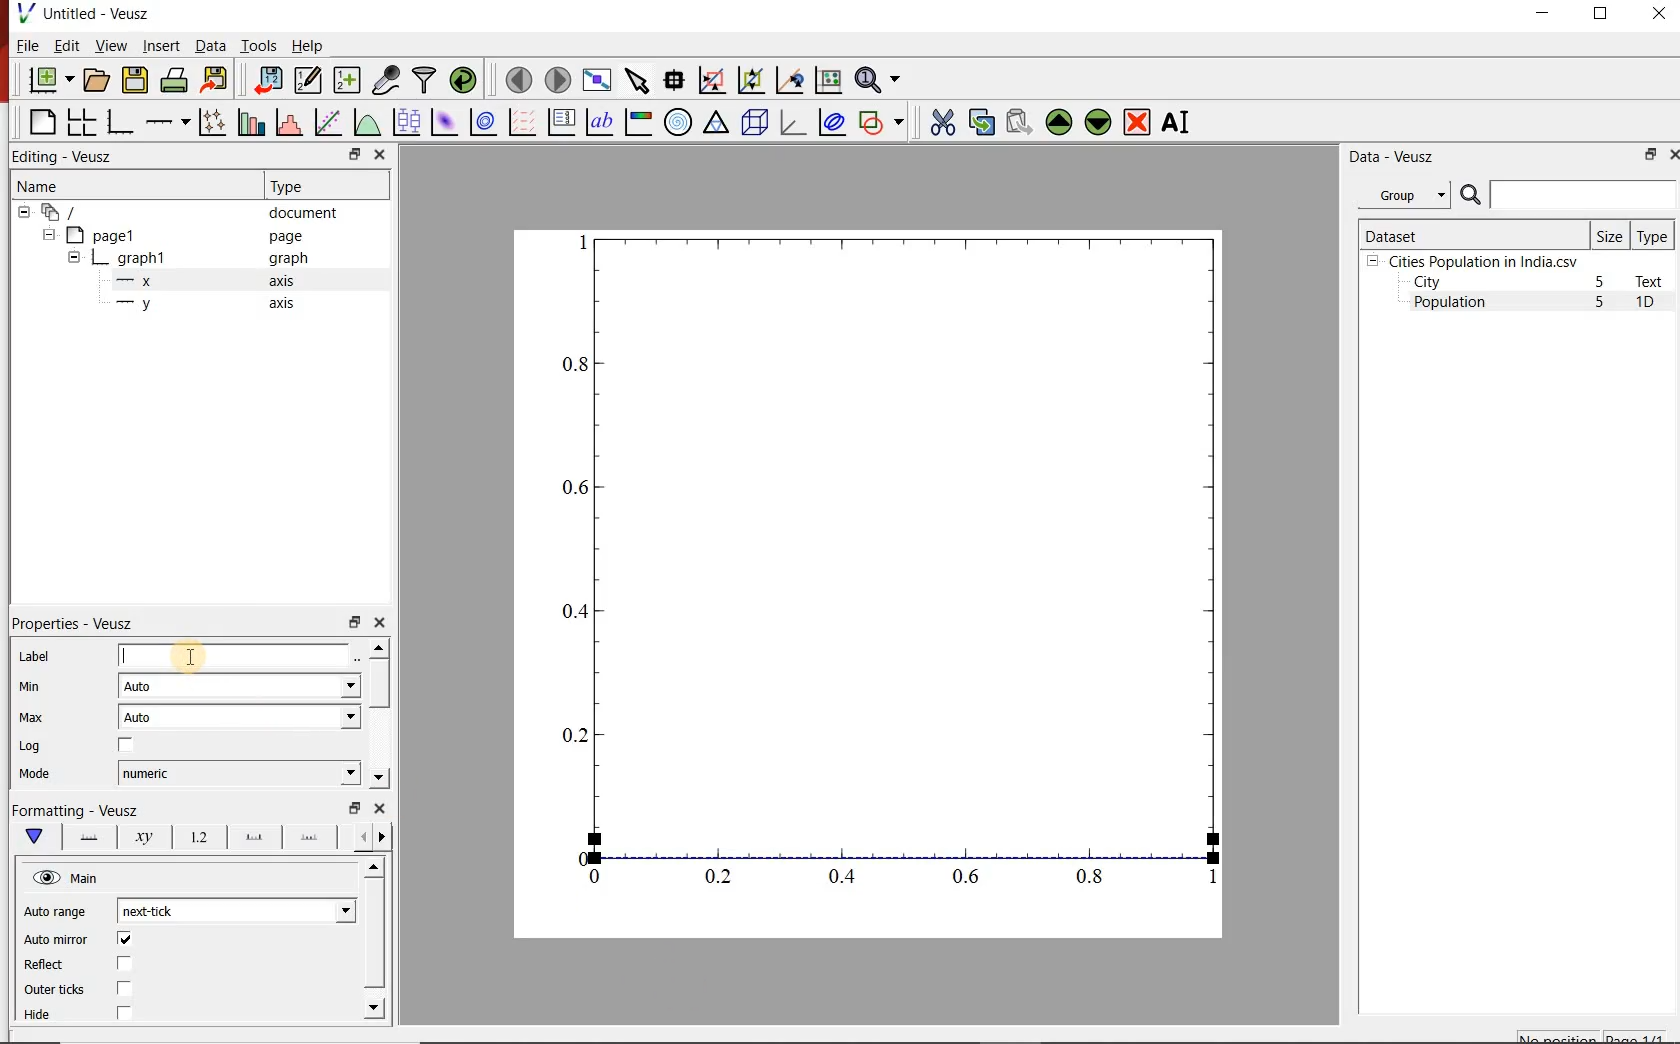 The image size is (1680, 1044). I want to click on move the selected widget up, so click(1059, 121).